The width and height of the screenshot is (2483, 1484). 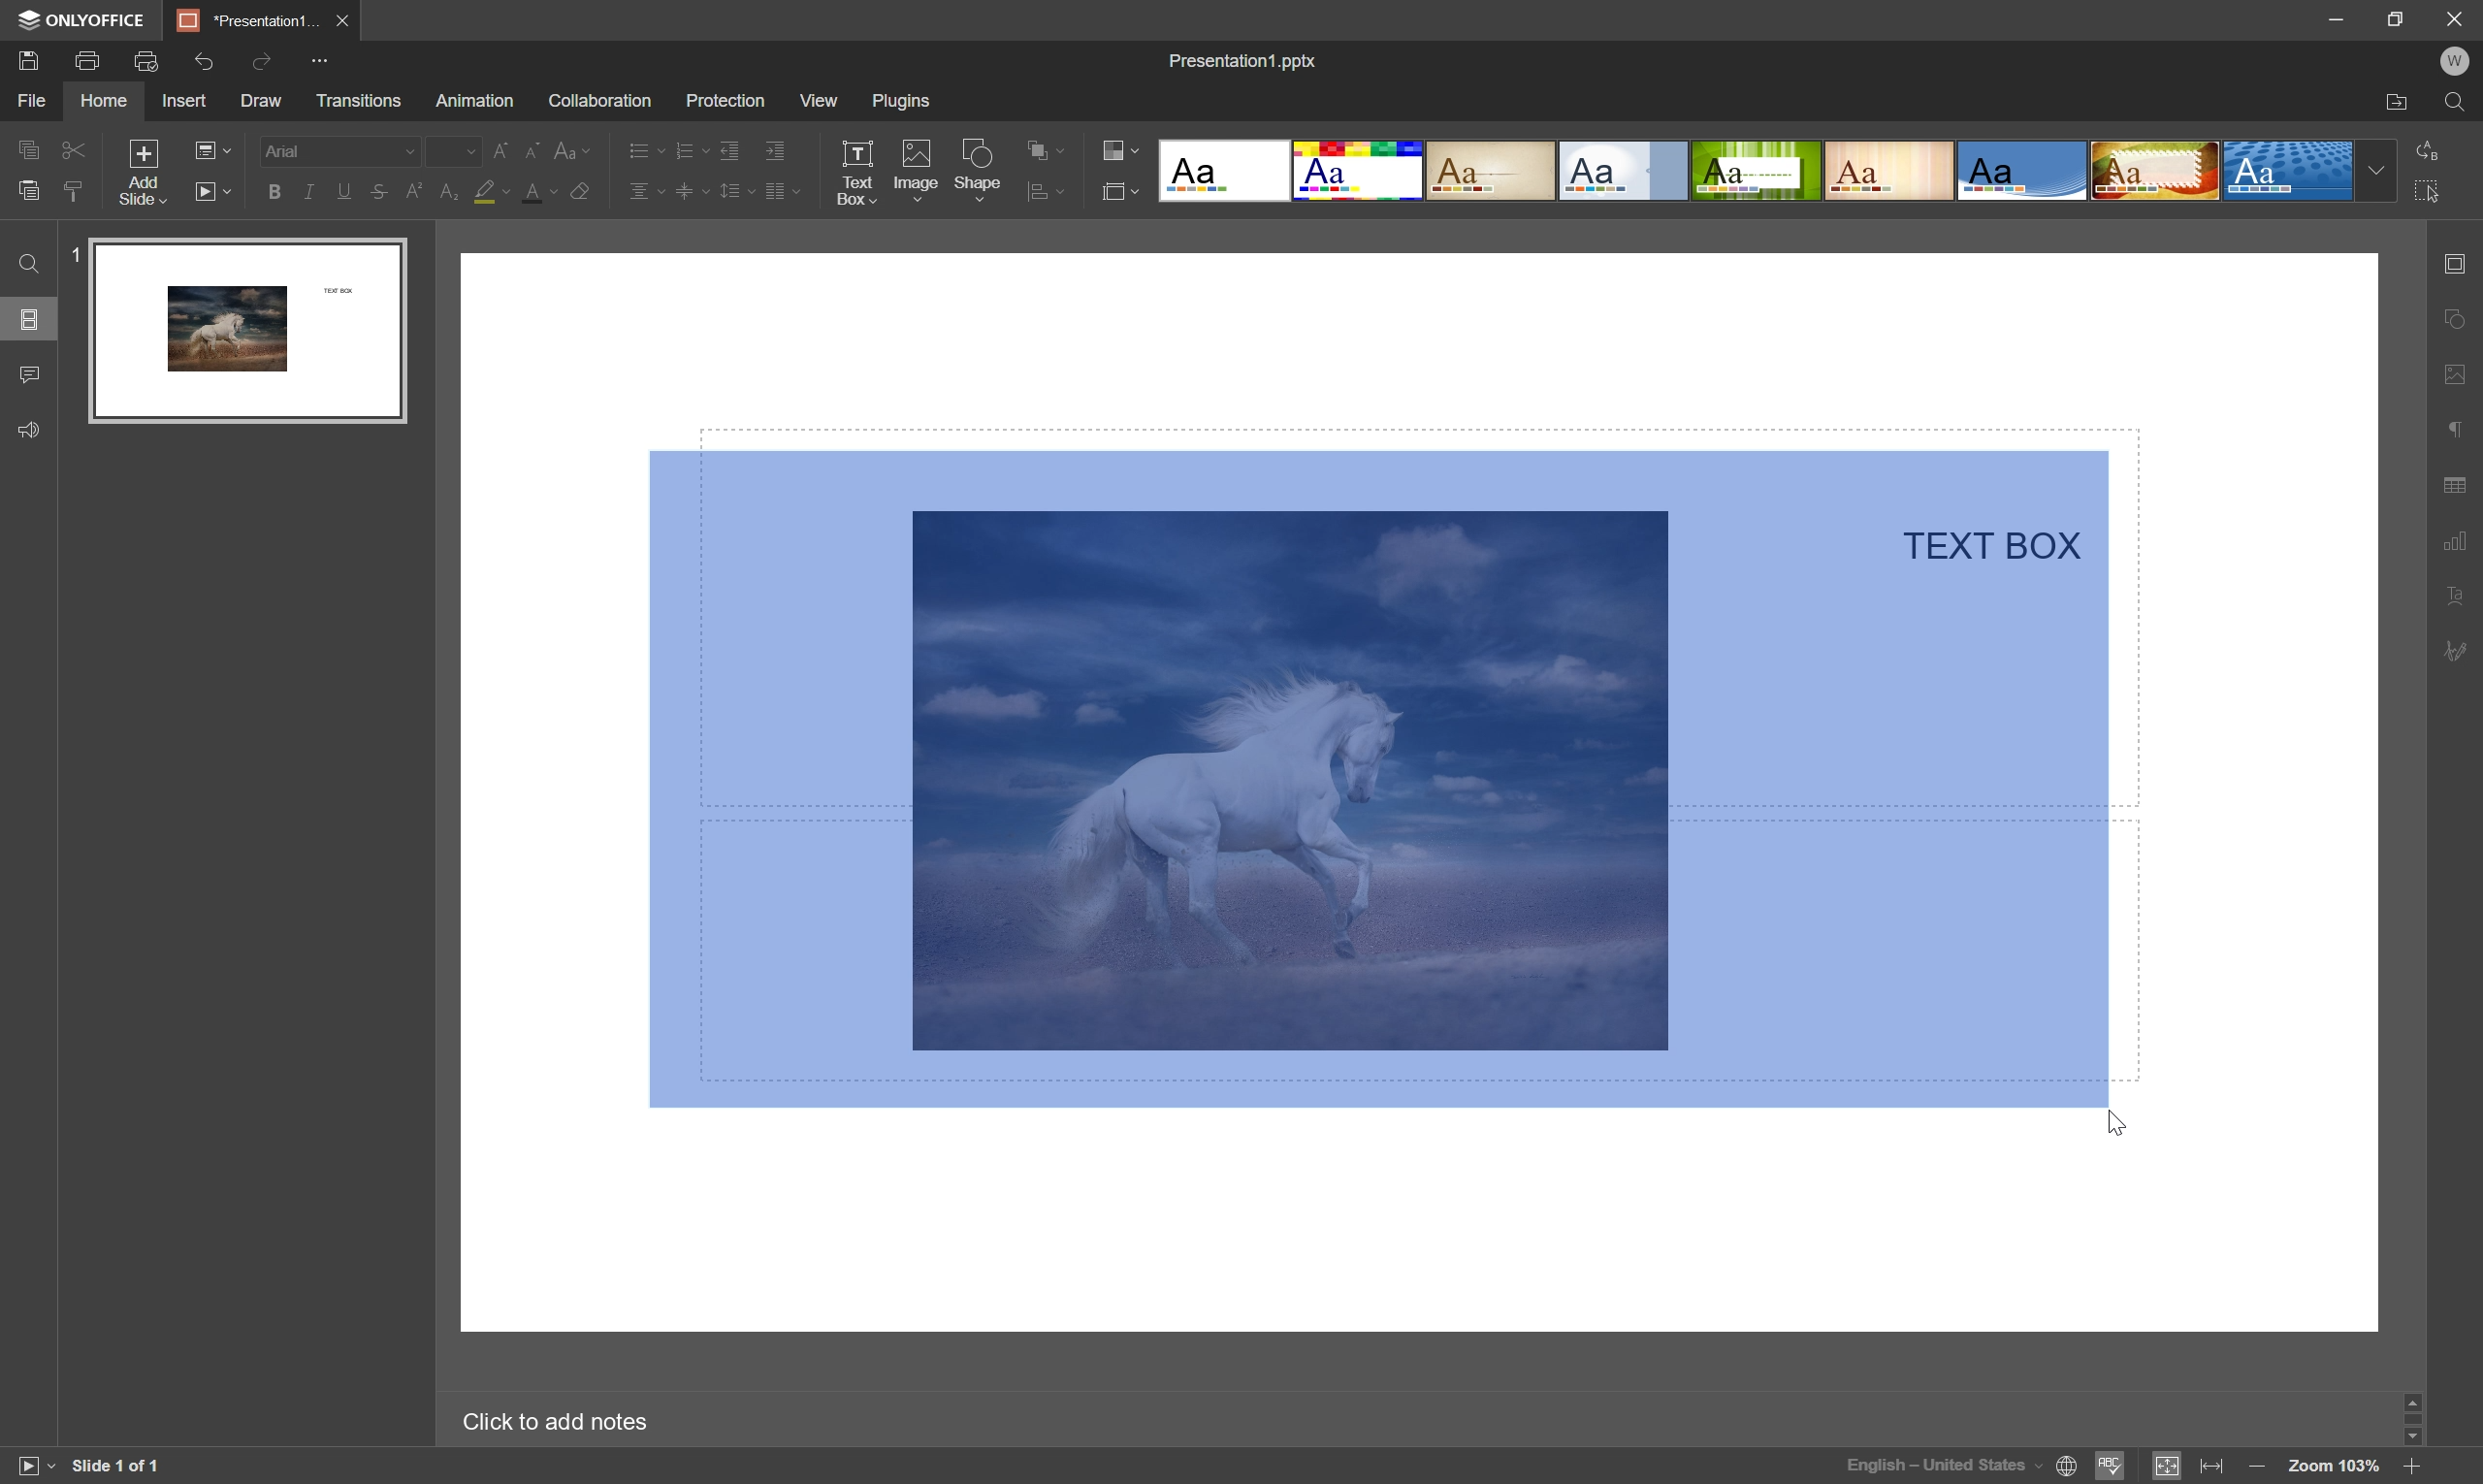 What do you see at coordinates (2333, 16) in the screenshot?
I see `minimize` at bounding box center [2333, 16].